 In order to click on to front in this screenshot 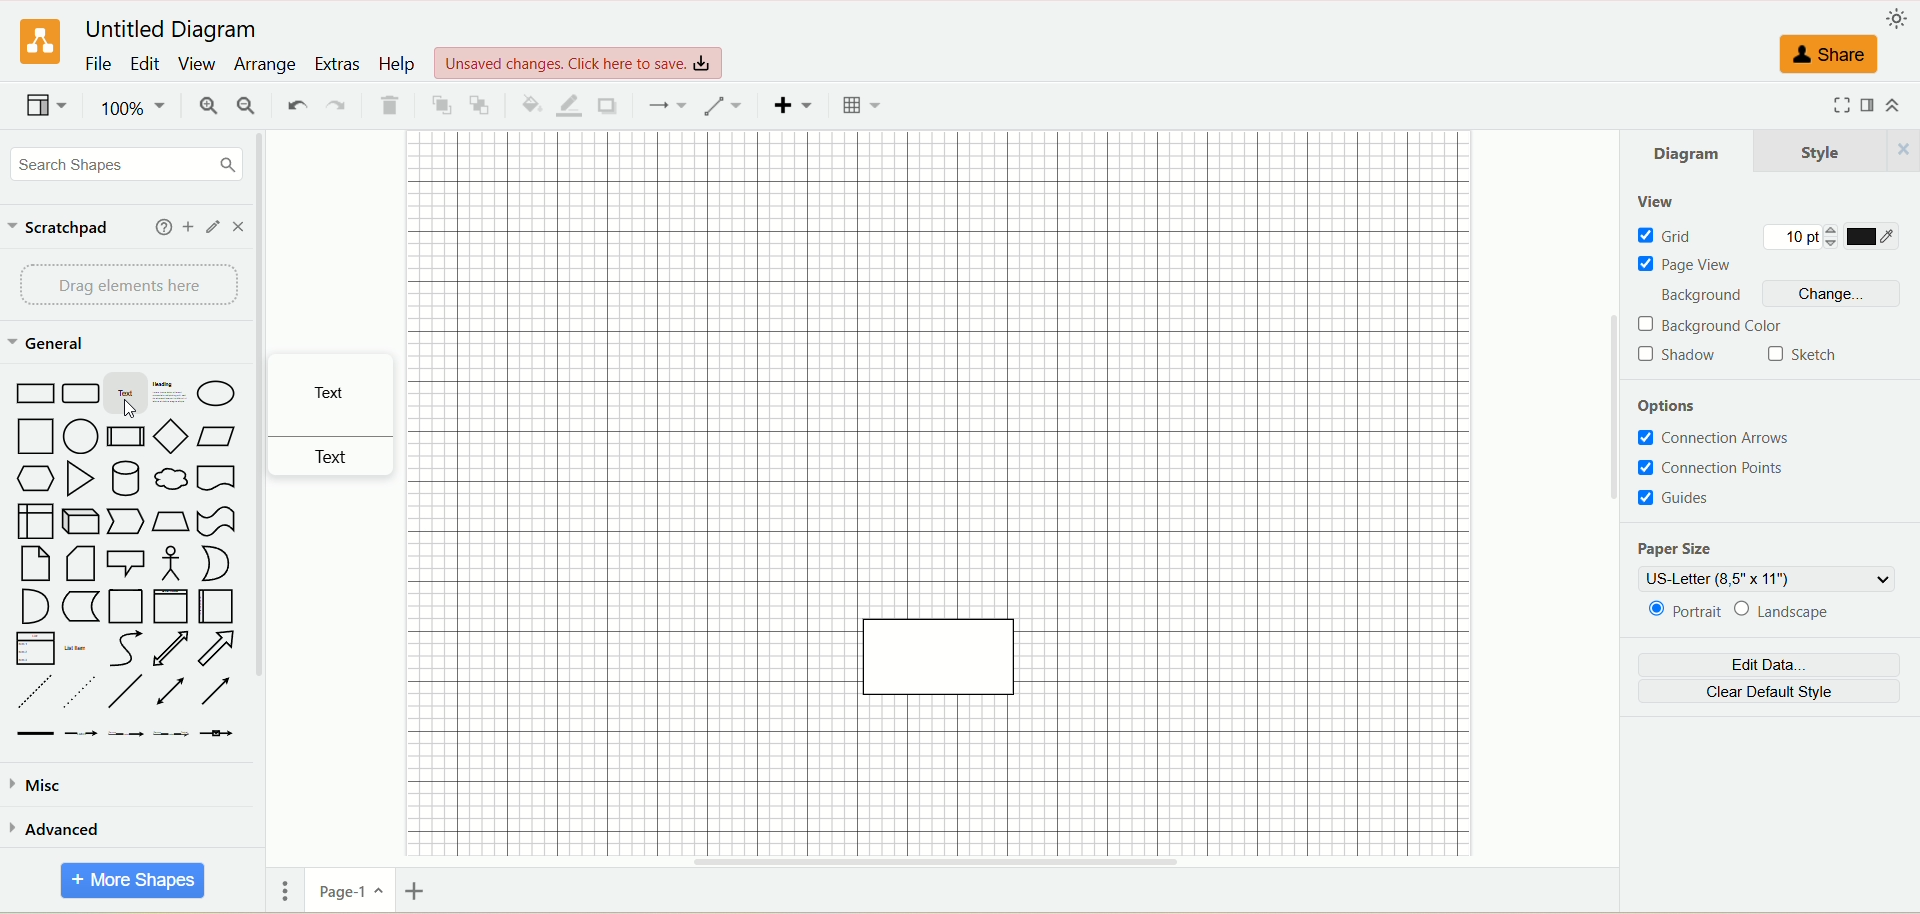, I will do `click(437, 103)`.